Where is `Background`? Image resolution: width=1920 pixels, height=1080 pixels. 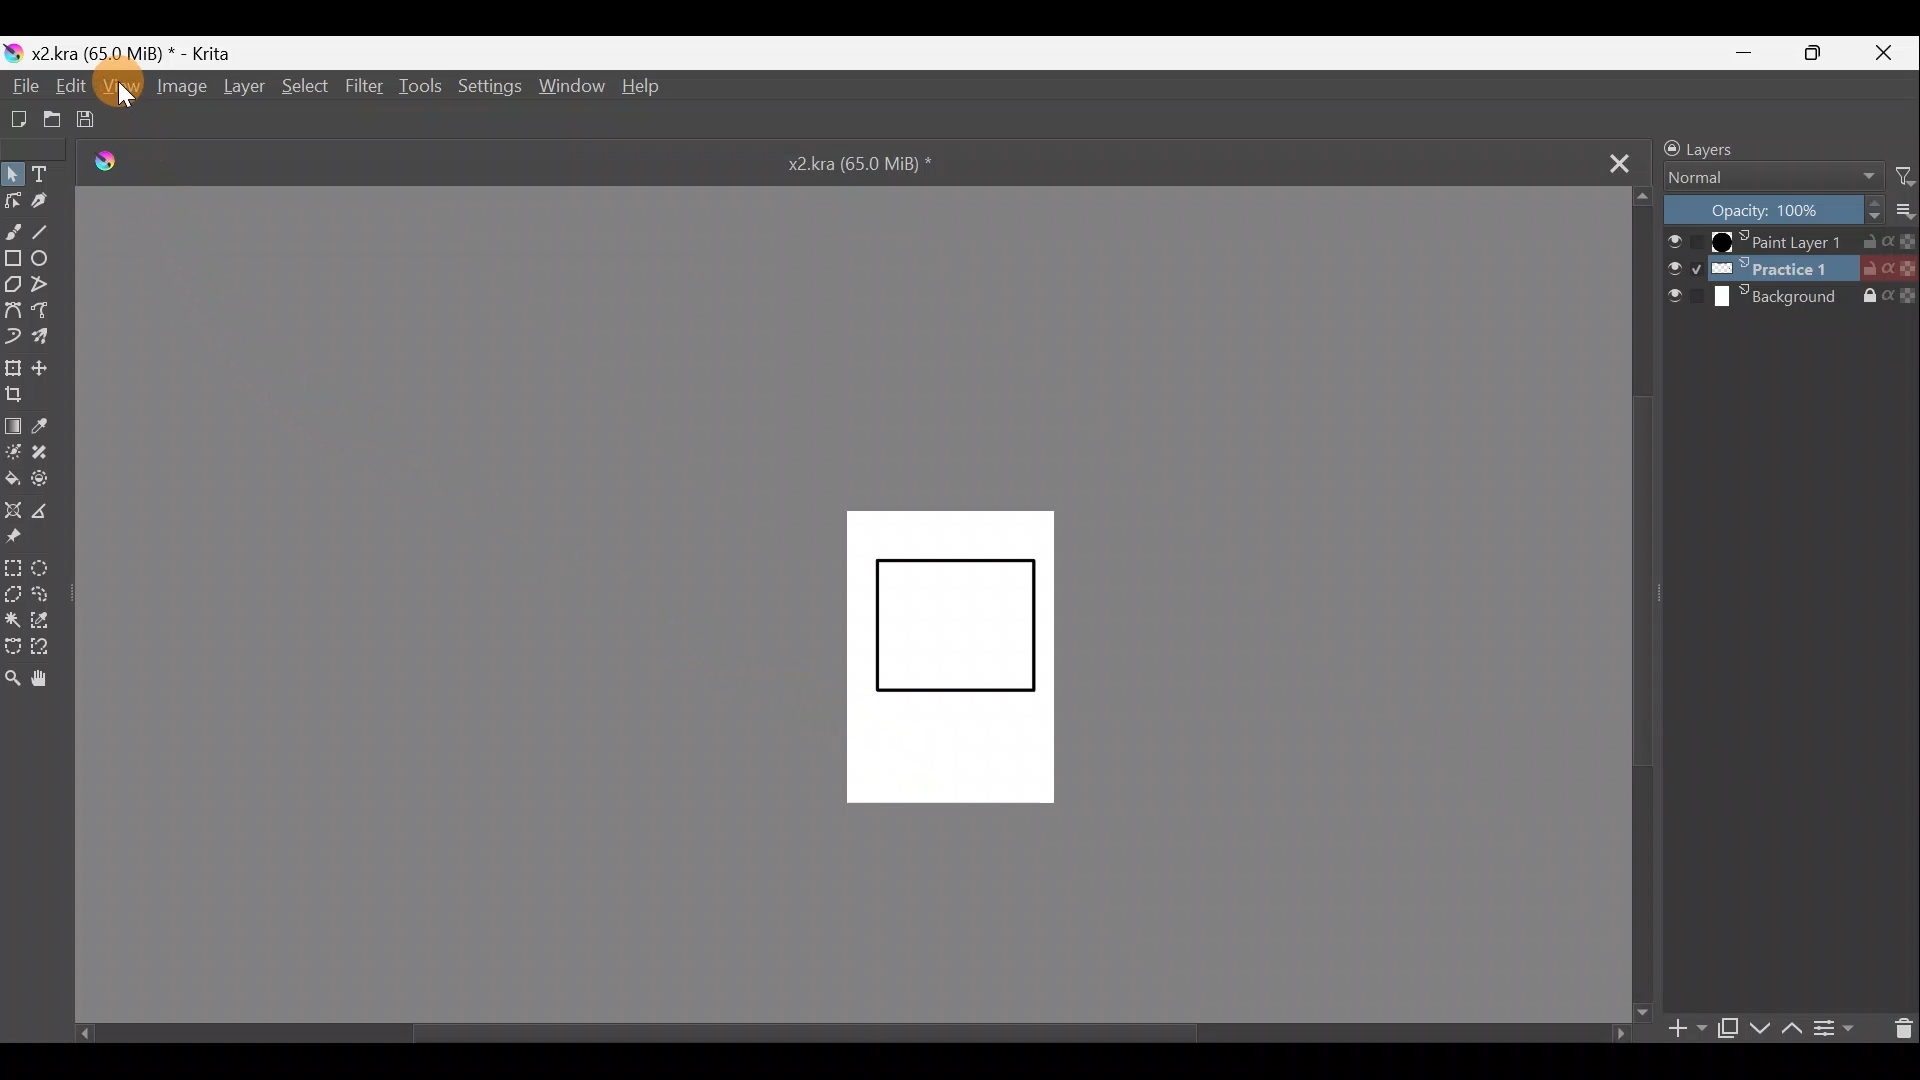
Background is located at coordinates (1792, 296).